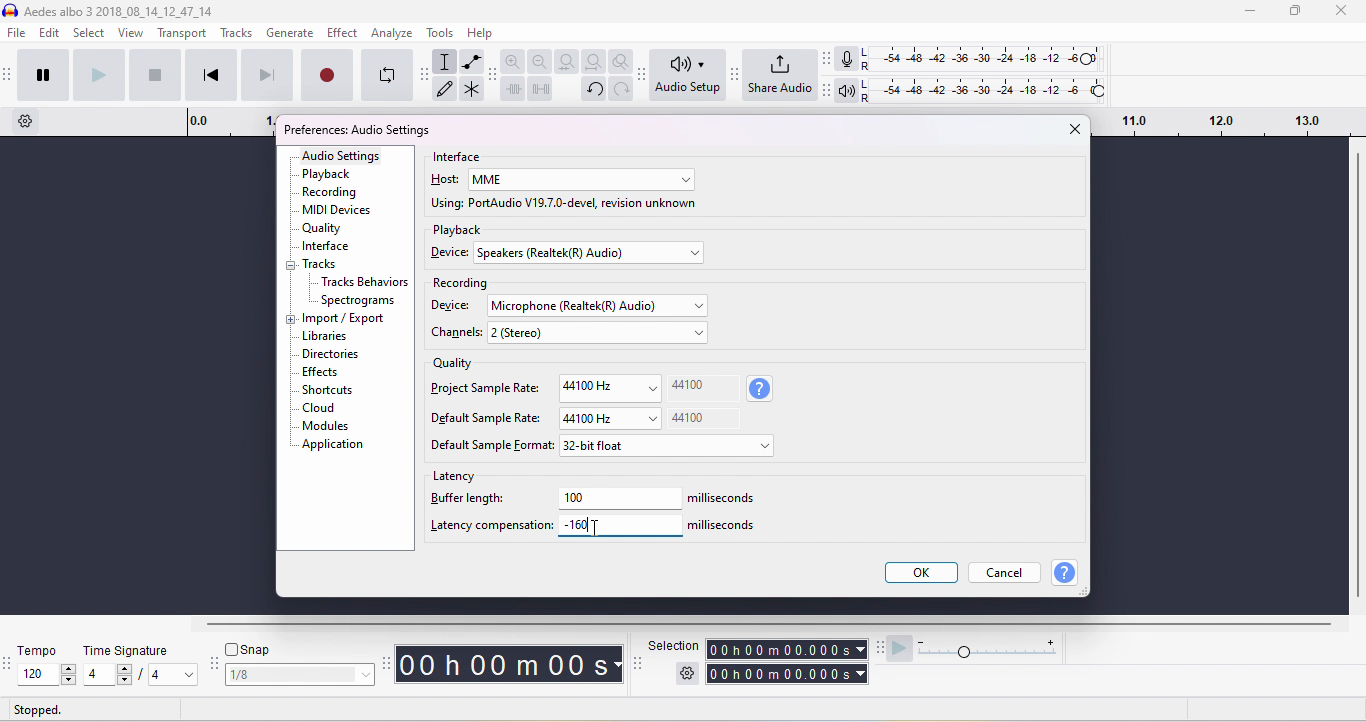  What do you see at coordinates (594, 89) in the screenshot?
I see `undo` at bounding box center [594, 89].